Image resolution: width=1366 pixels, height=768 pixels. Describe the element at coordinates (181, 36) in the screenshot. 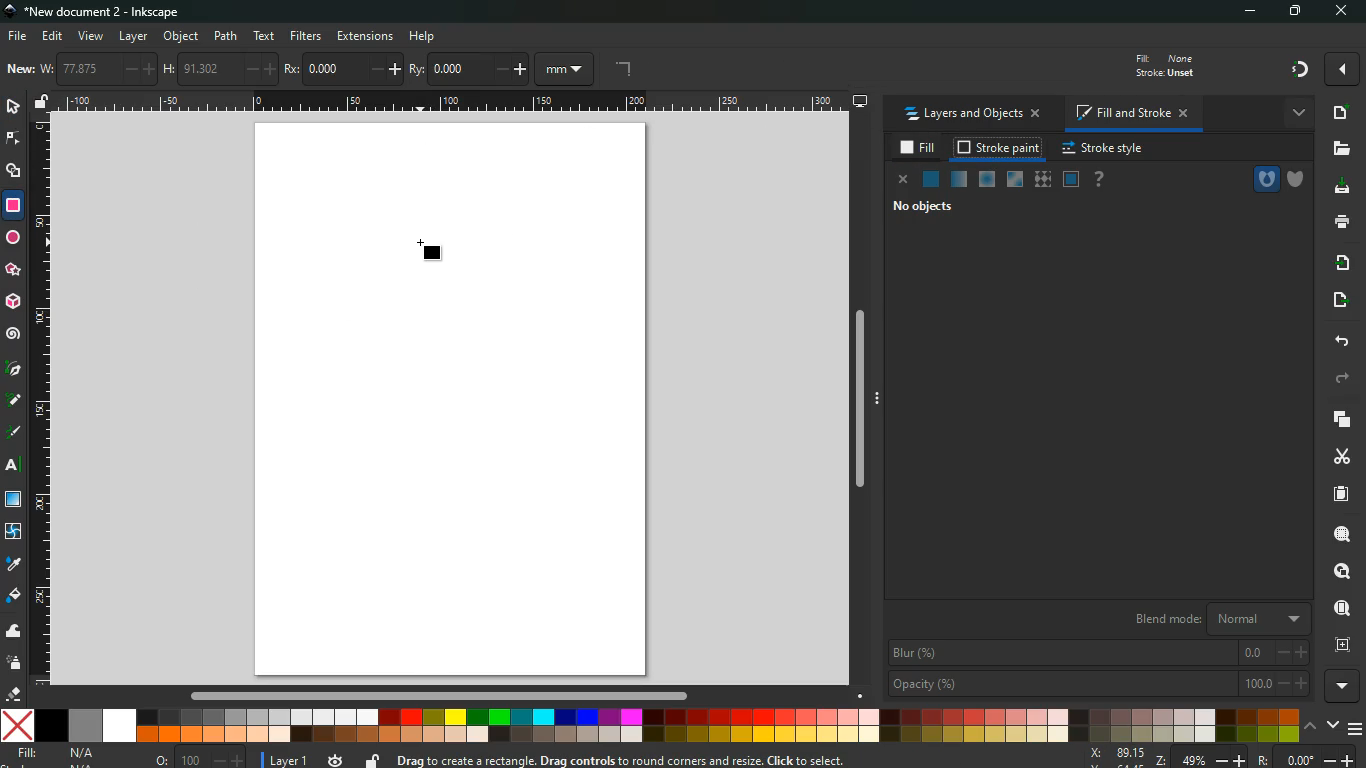

I see `object` at that location.